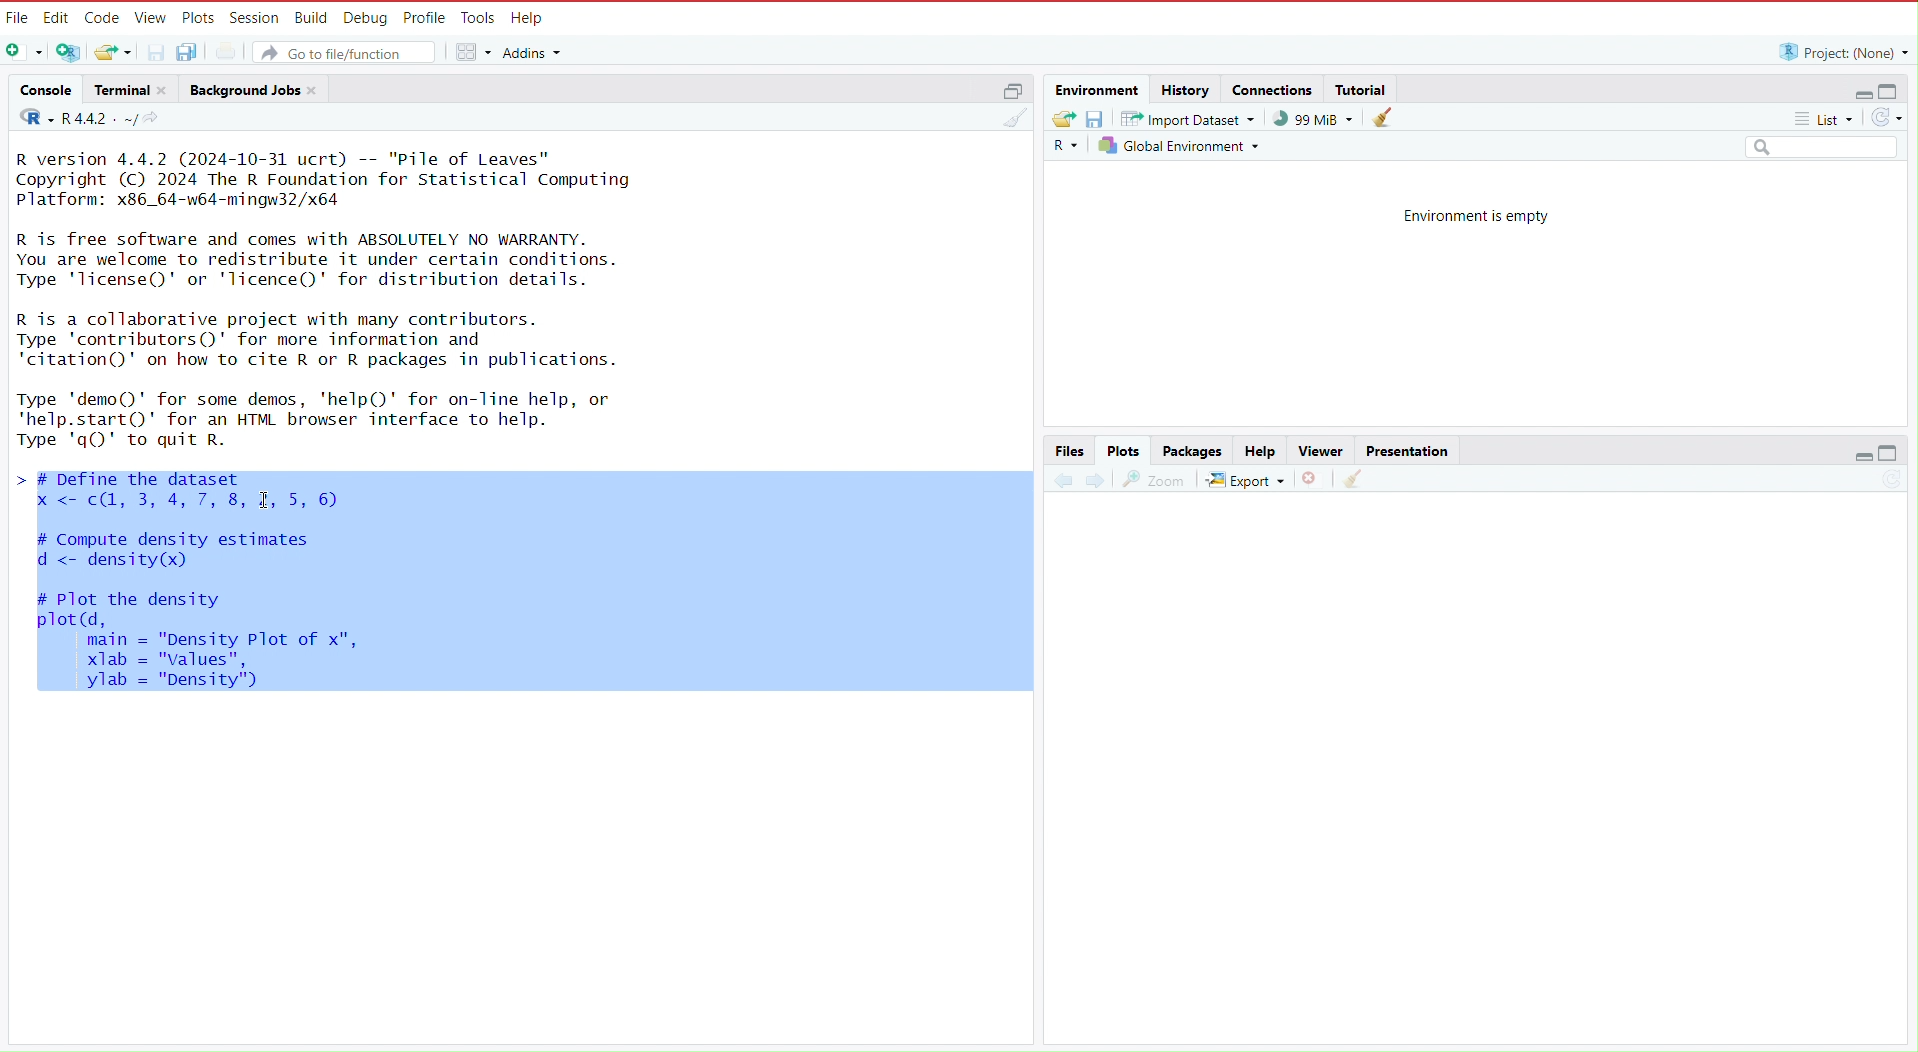 The height and width of the screenshot is (1052, 1918). I want to click on presentation, so click(1410, 449).